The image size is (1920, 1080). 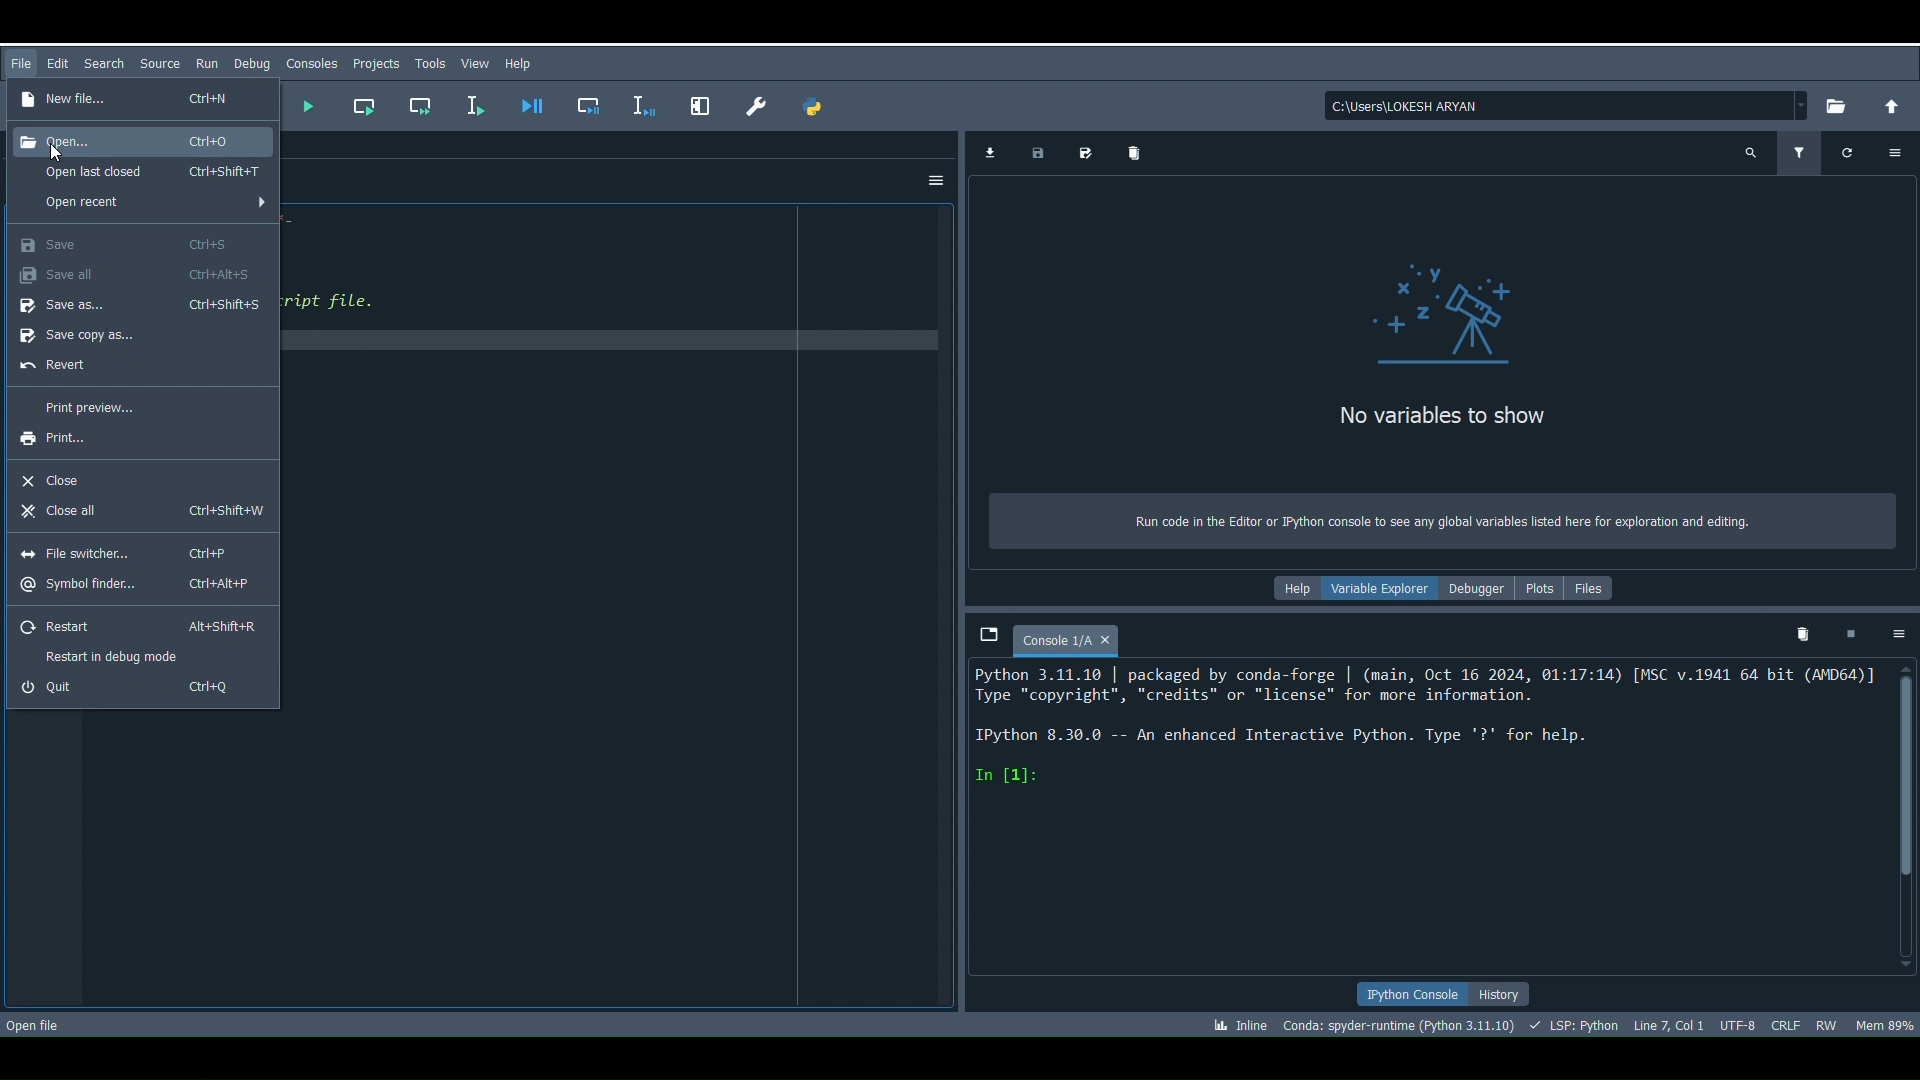 I want to click on Revert, so click(x=134, y=366).